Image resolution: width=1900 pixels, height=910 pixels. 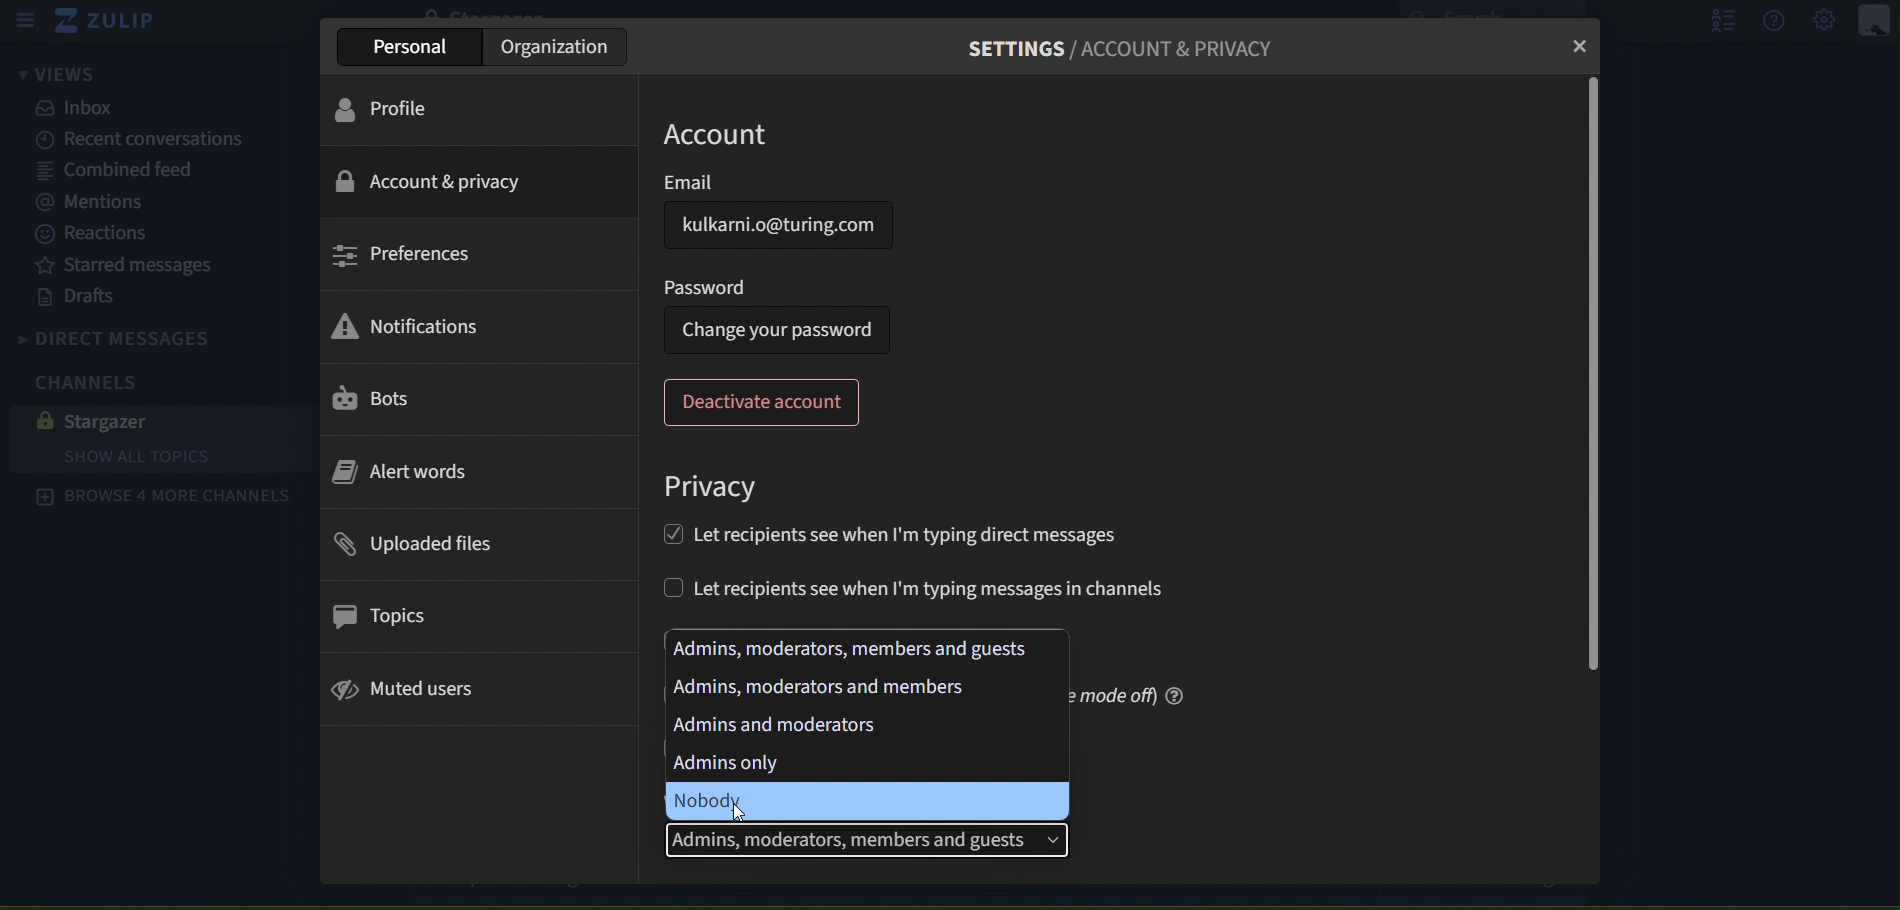 I want to click on alert words, so click(x=403, y=474).